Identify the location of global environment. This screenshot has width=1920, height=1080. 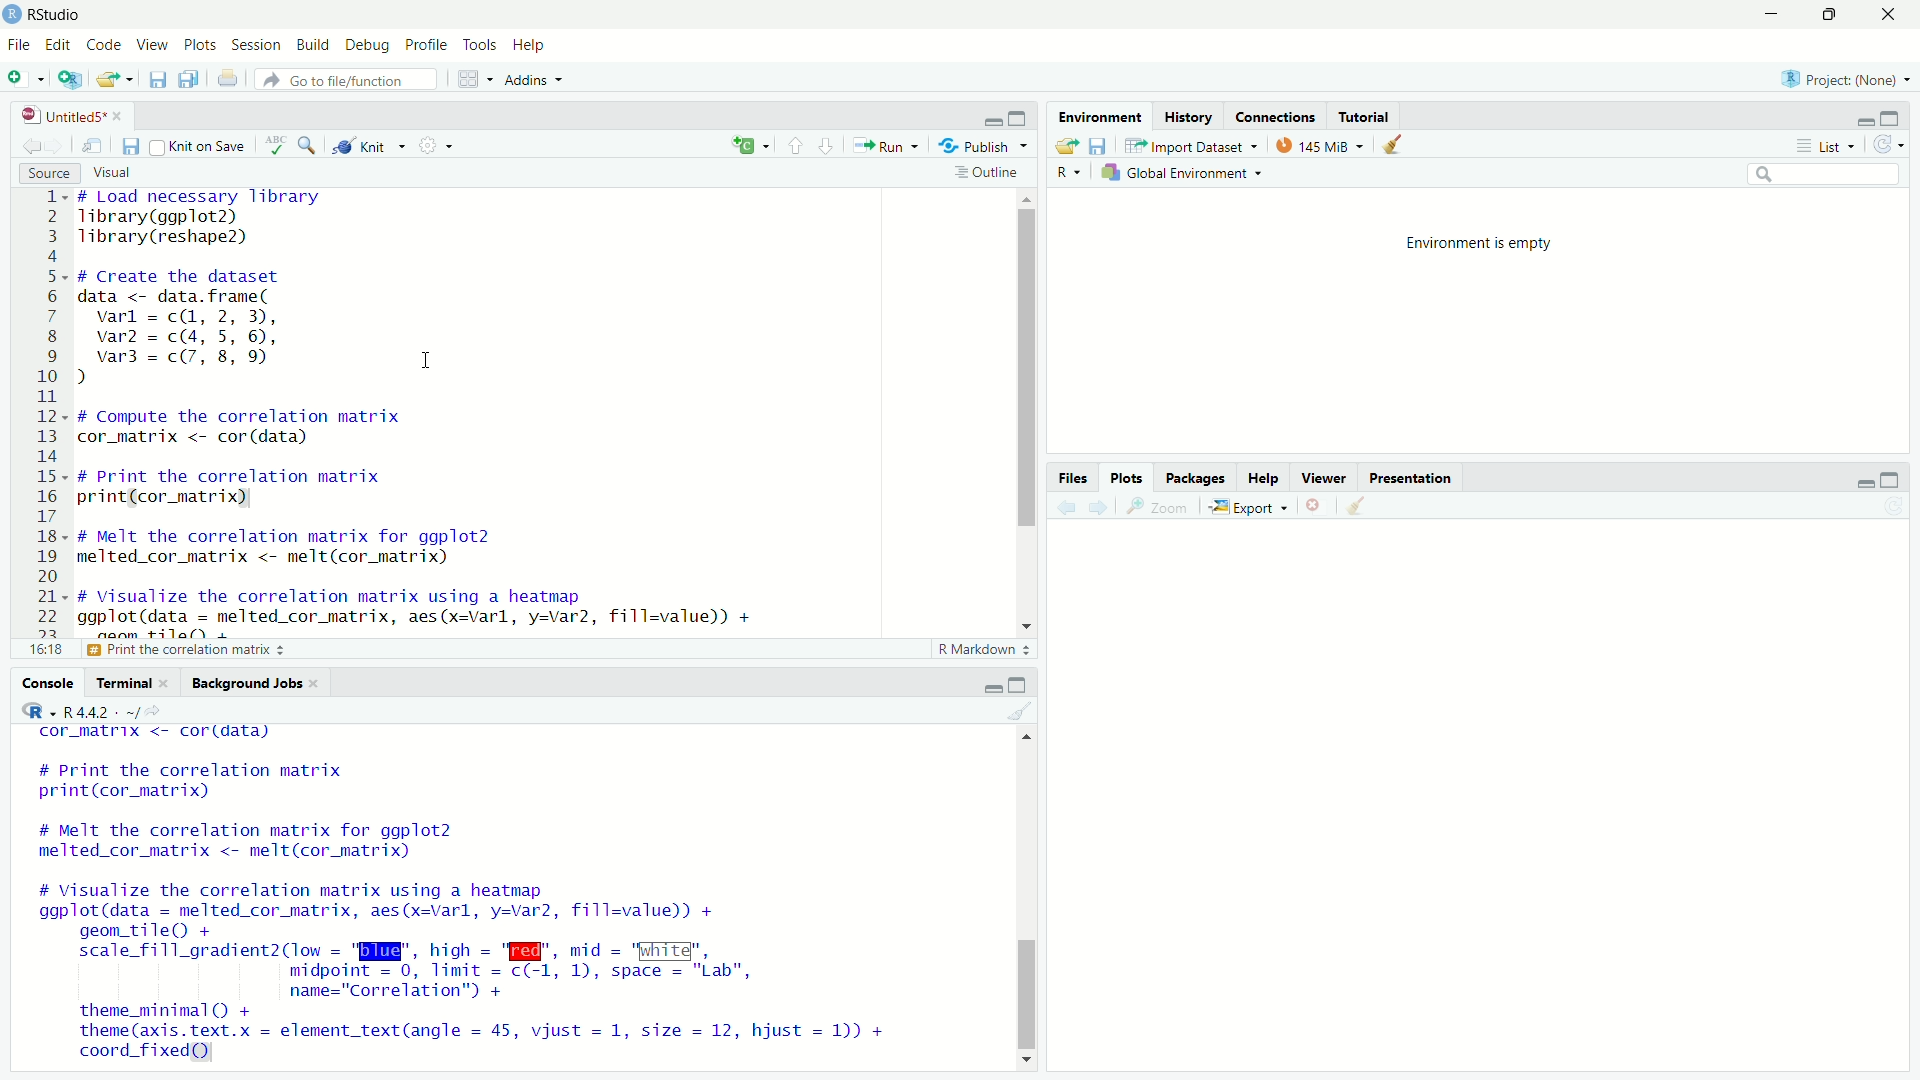
(1182, 174).